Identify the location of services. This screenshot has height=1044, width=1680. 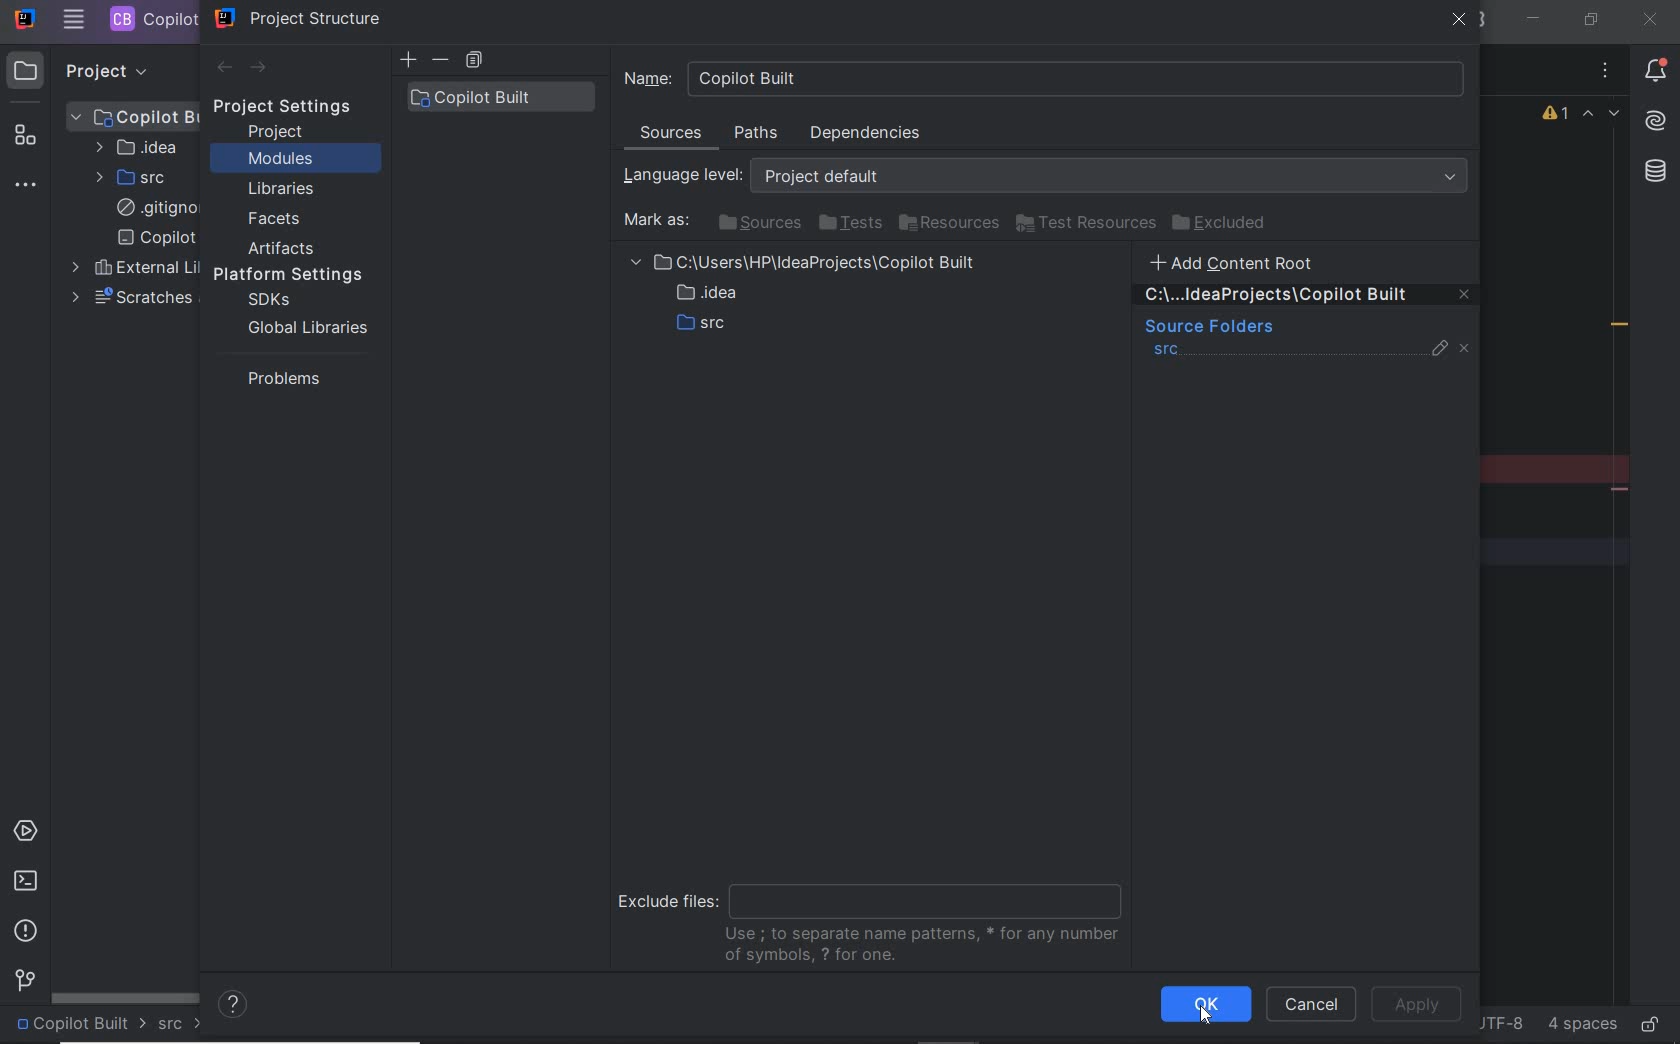
(28, 833).